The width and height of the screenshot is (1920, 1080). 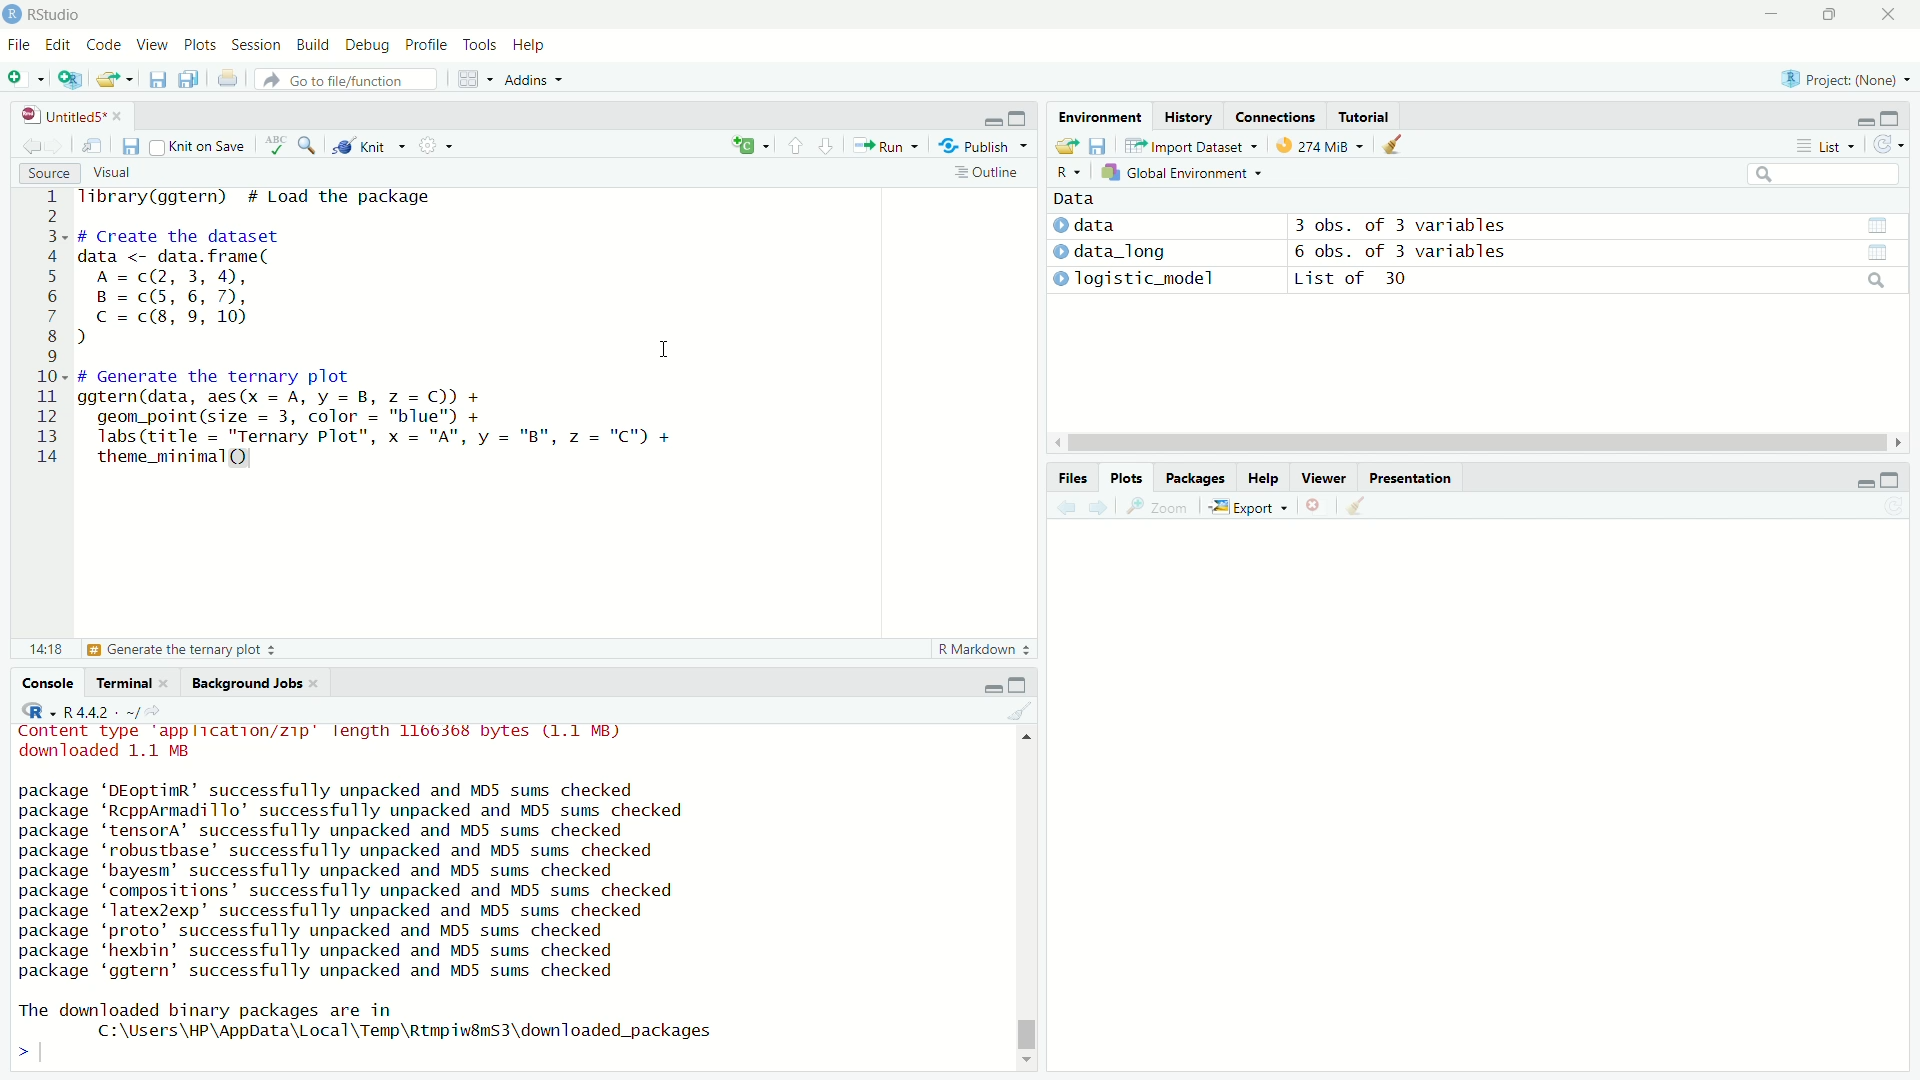 What do you see at coordinates (1022, 116) in the screenshot?
I see `maximise` at bounding box center [1022, 116].